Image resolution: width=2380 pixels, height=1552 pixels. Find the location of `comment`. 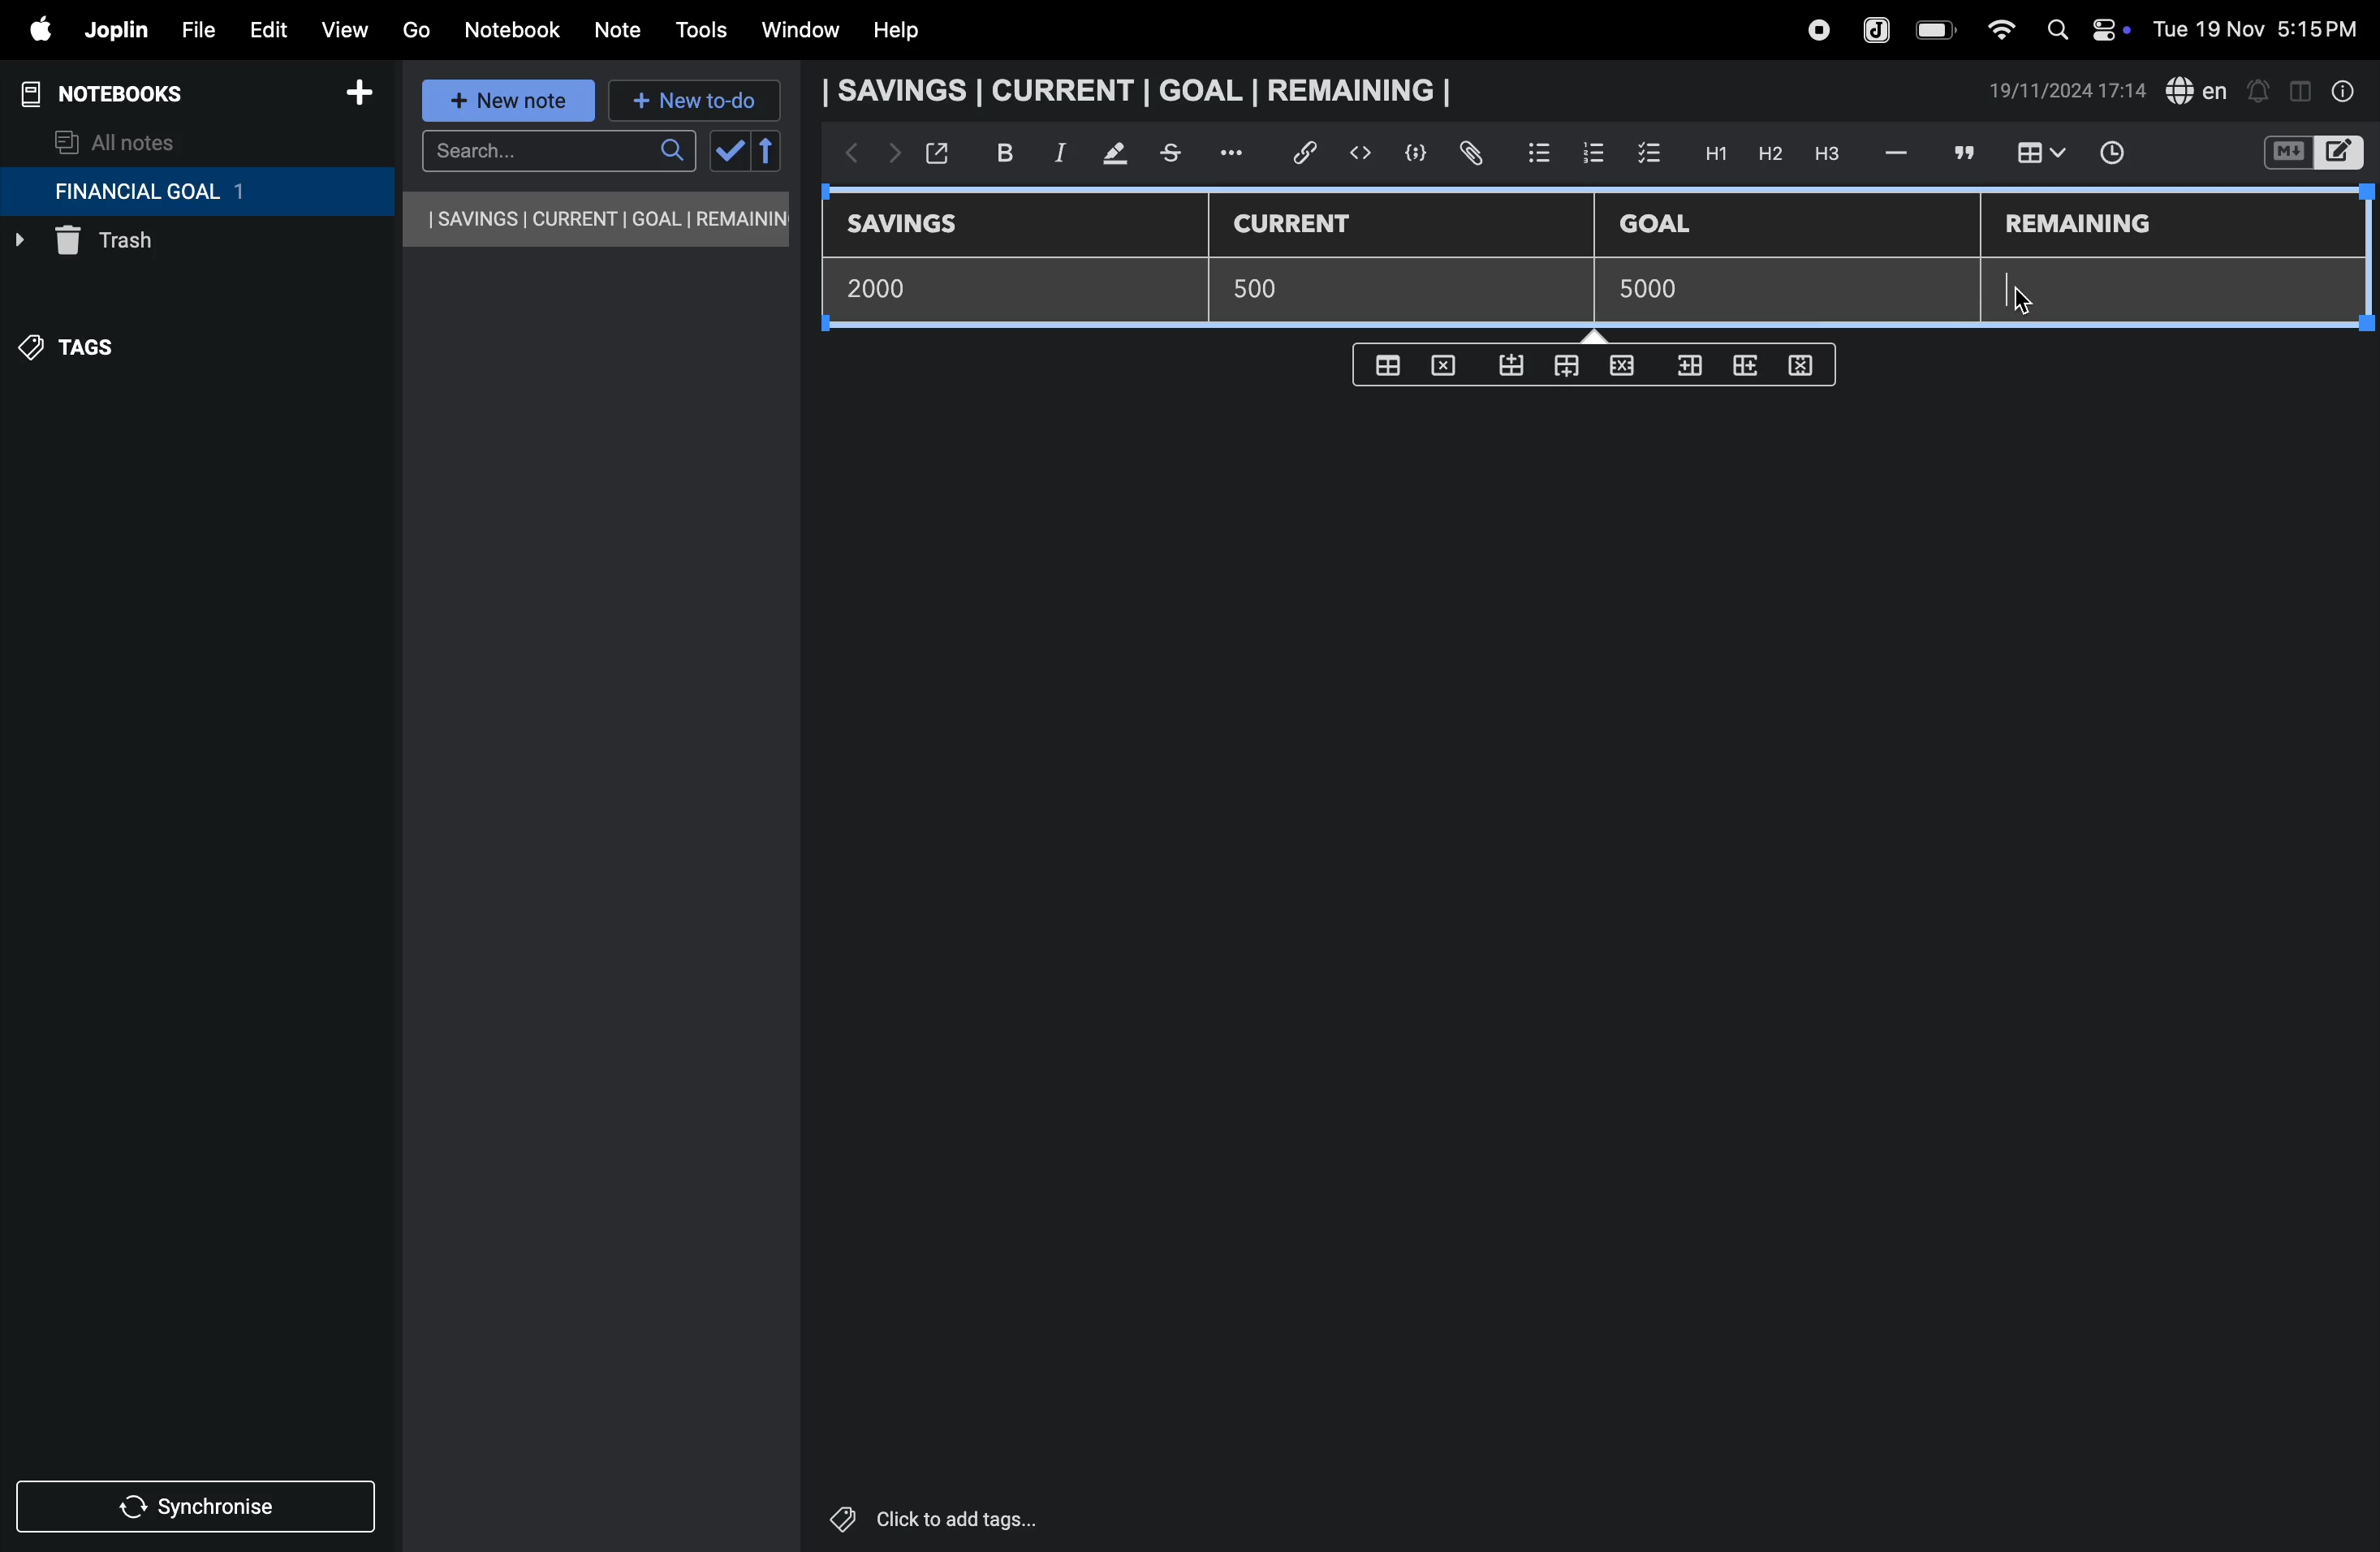

comment is located at coordinates (1961, 152).